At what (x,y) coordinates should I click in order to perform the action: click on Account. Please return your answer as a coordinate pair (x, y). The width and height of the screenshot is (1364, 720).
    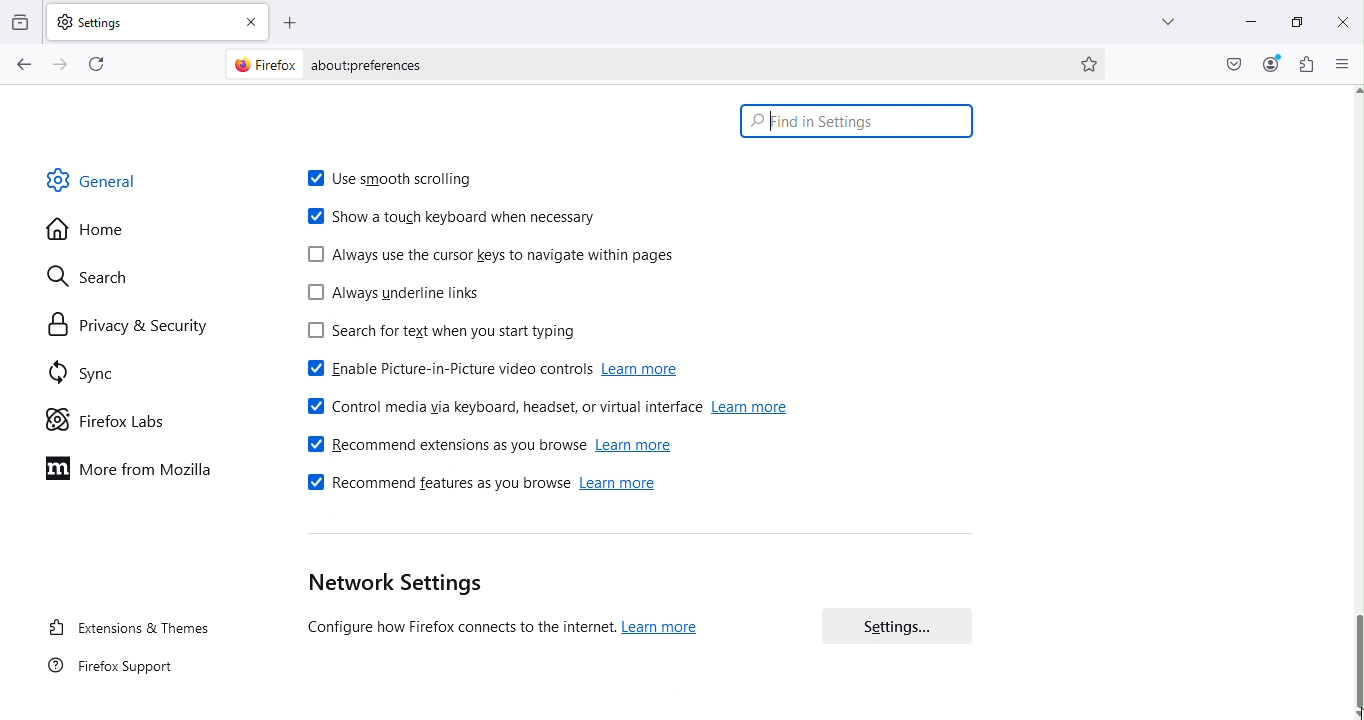
    Looking at the image, I should click on (1271, 64).